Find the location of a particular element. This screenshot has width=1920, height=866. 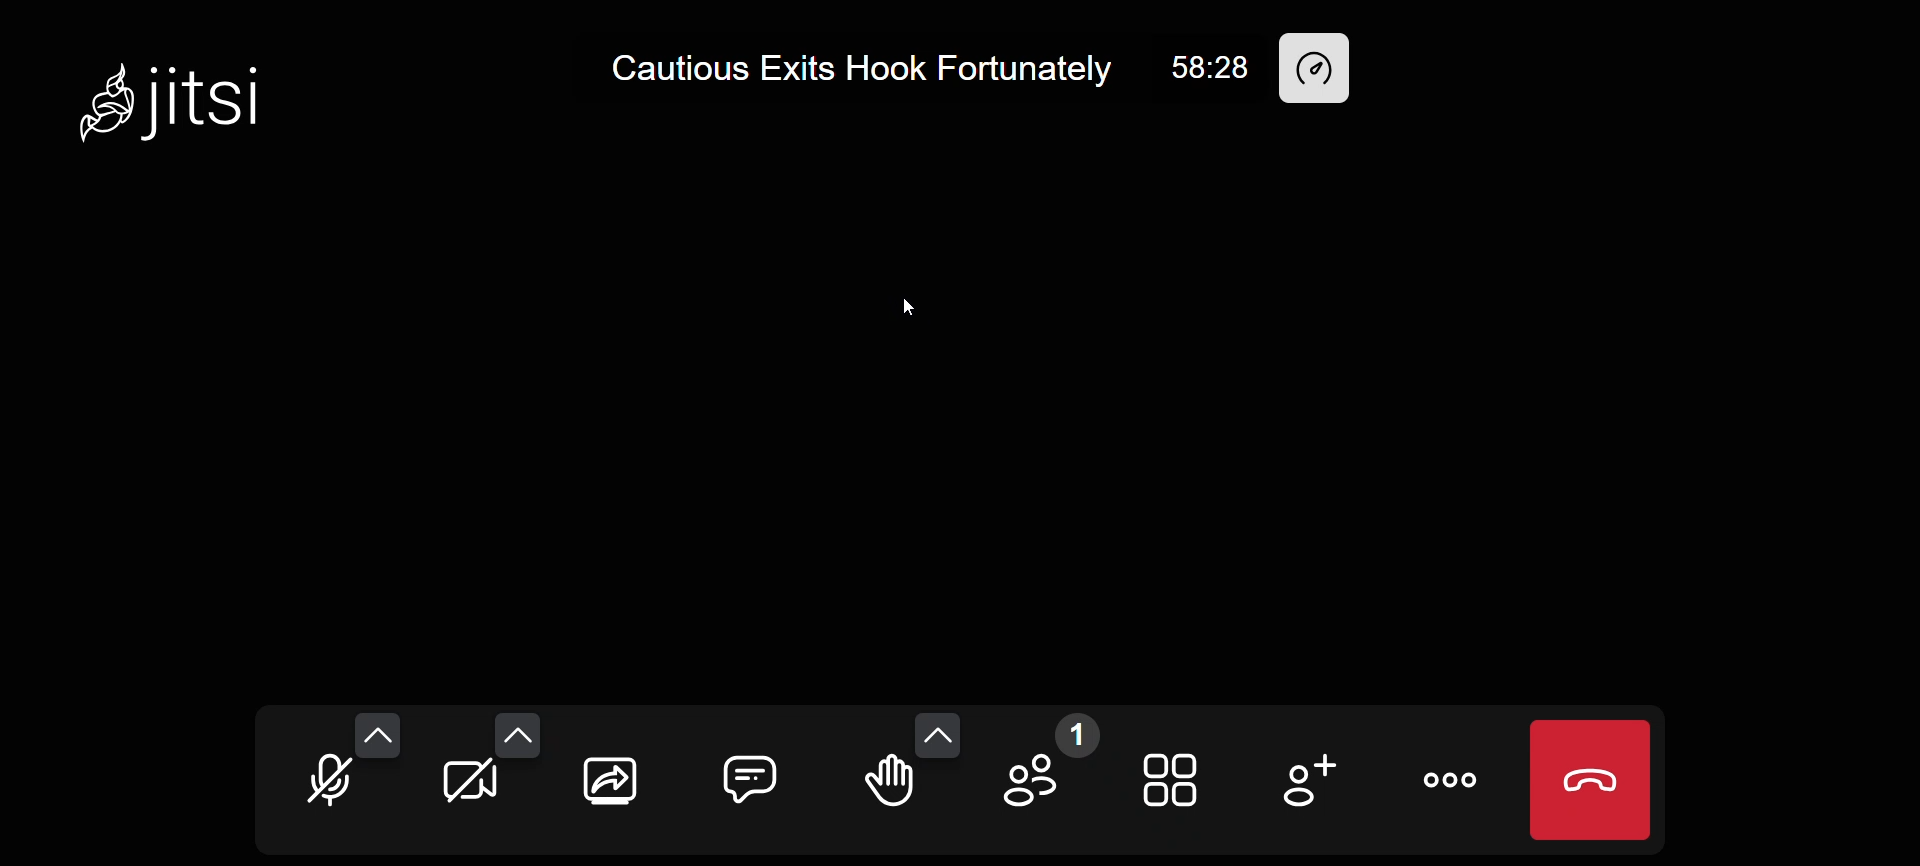

microphone is located at coordinates (324, 786).